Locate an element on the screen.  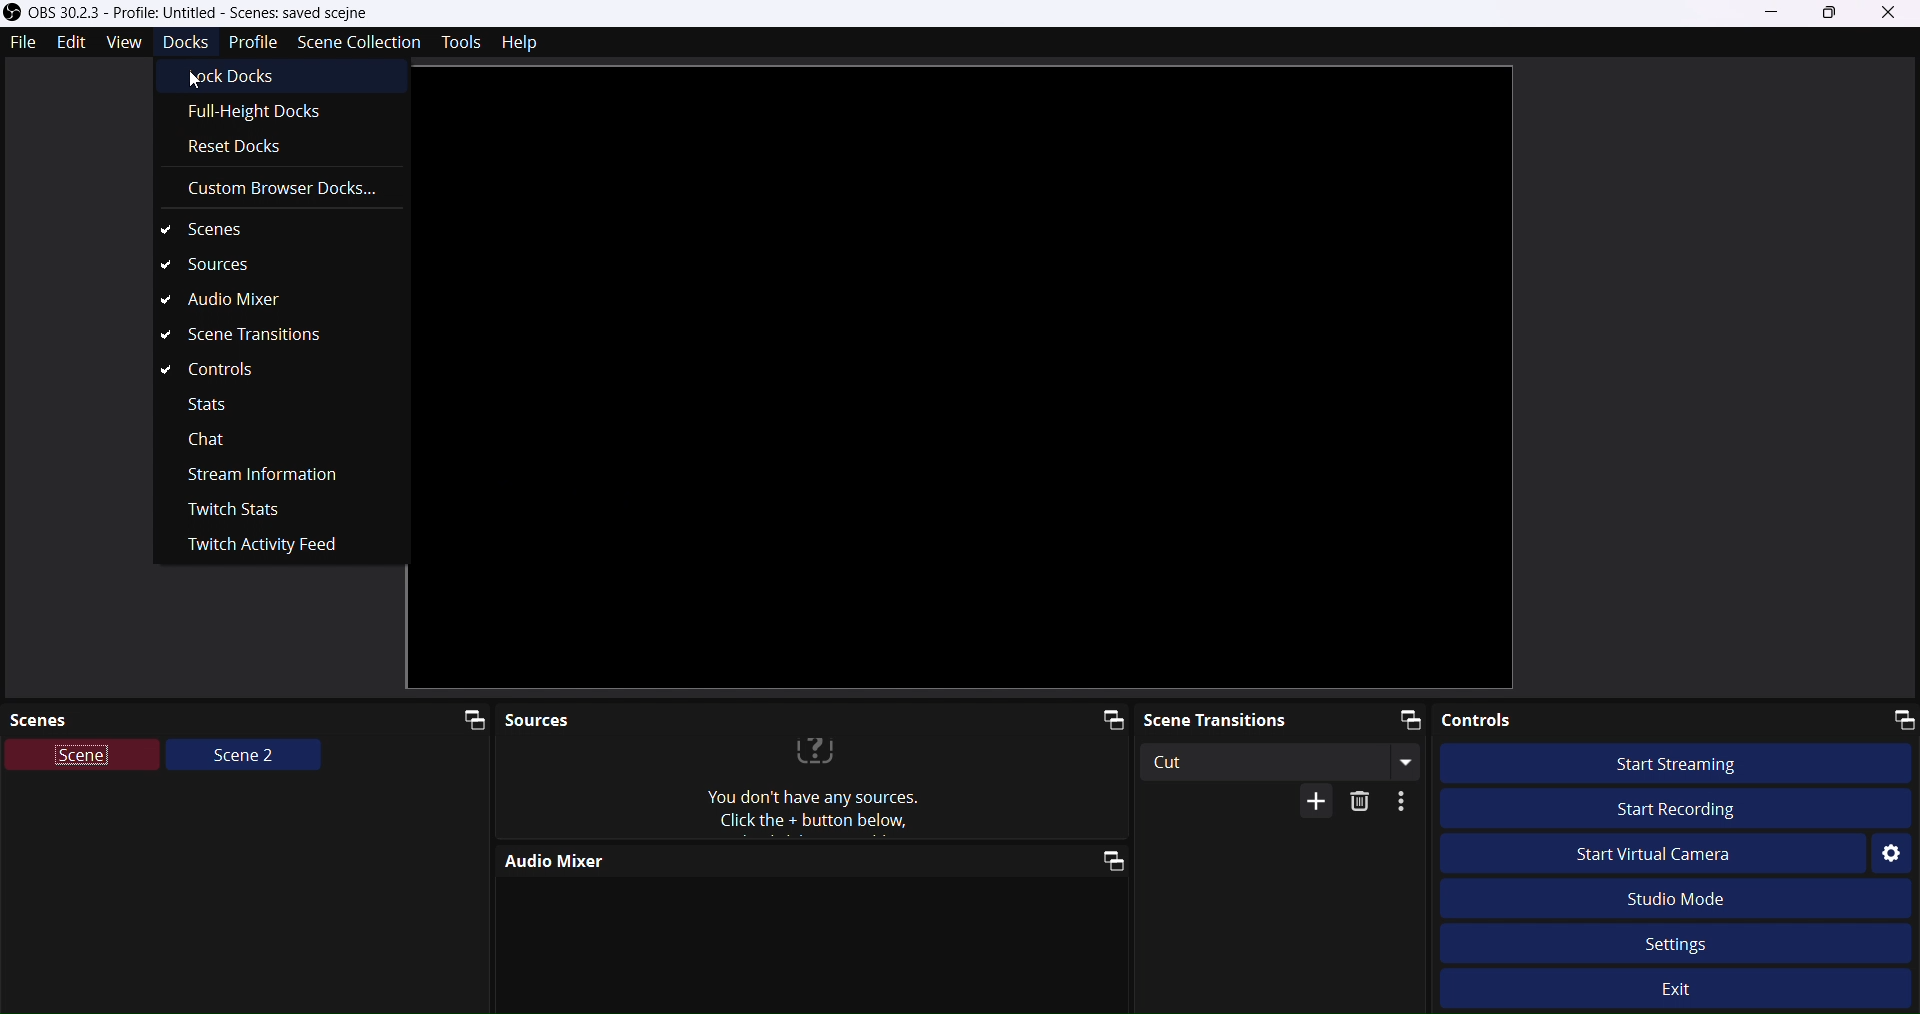
Tools is located at coordinates (454, 43).